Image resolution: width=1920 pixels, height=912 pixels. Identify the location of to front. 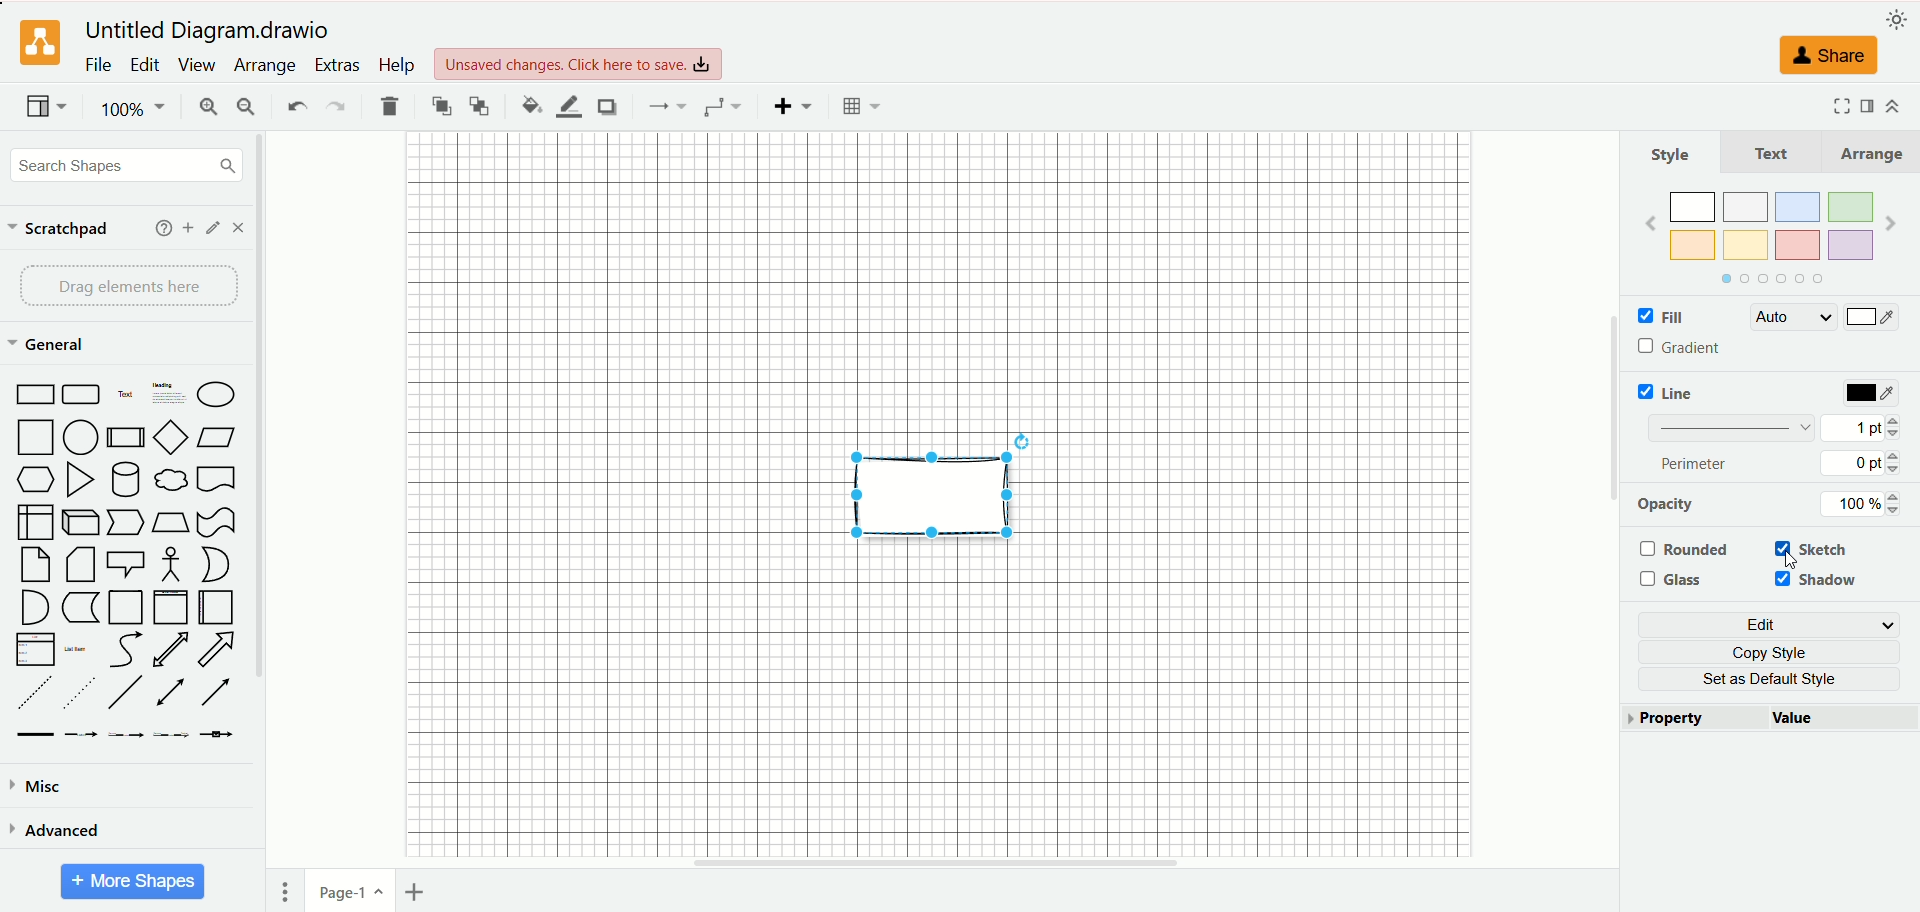
(443, 105).